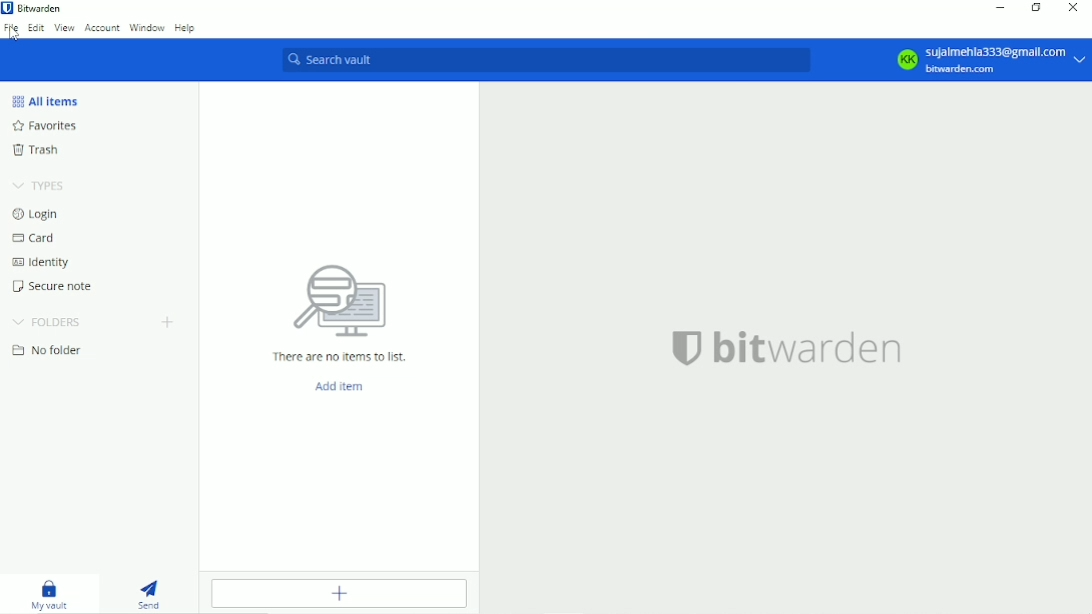  Describe the element at coordinates (49, 350) in the screenshot. I see `No folder` at that location.